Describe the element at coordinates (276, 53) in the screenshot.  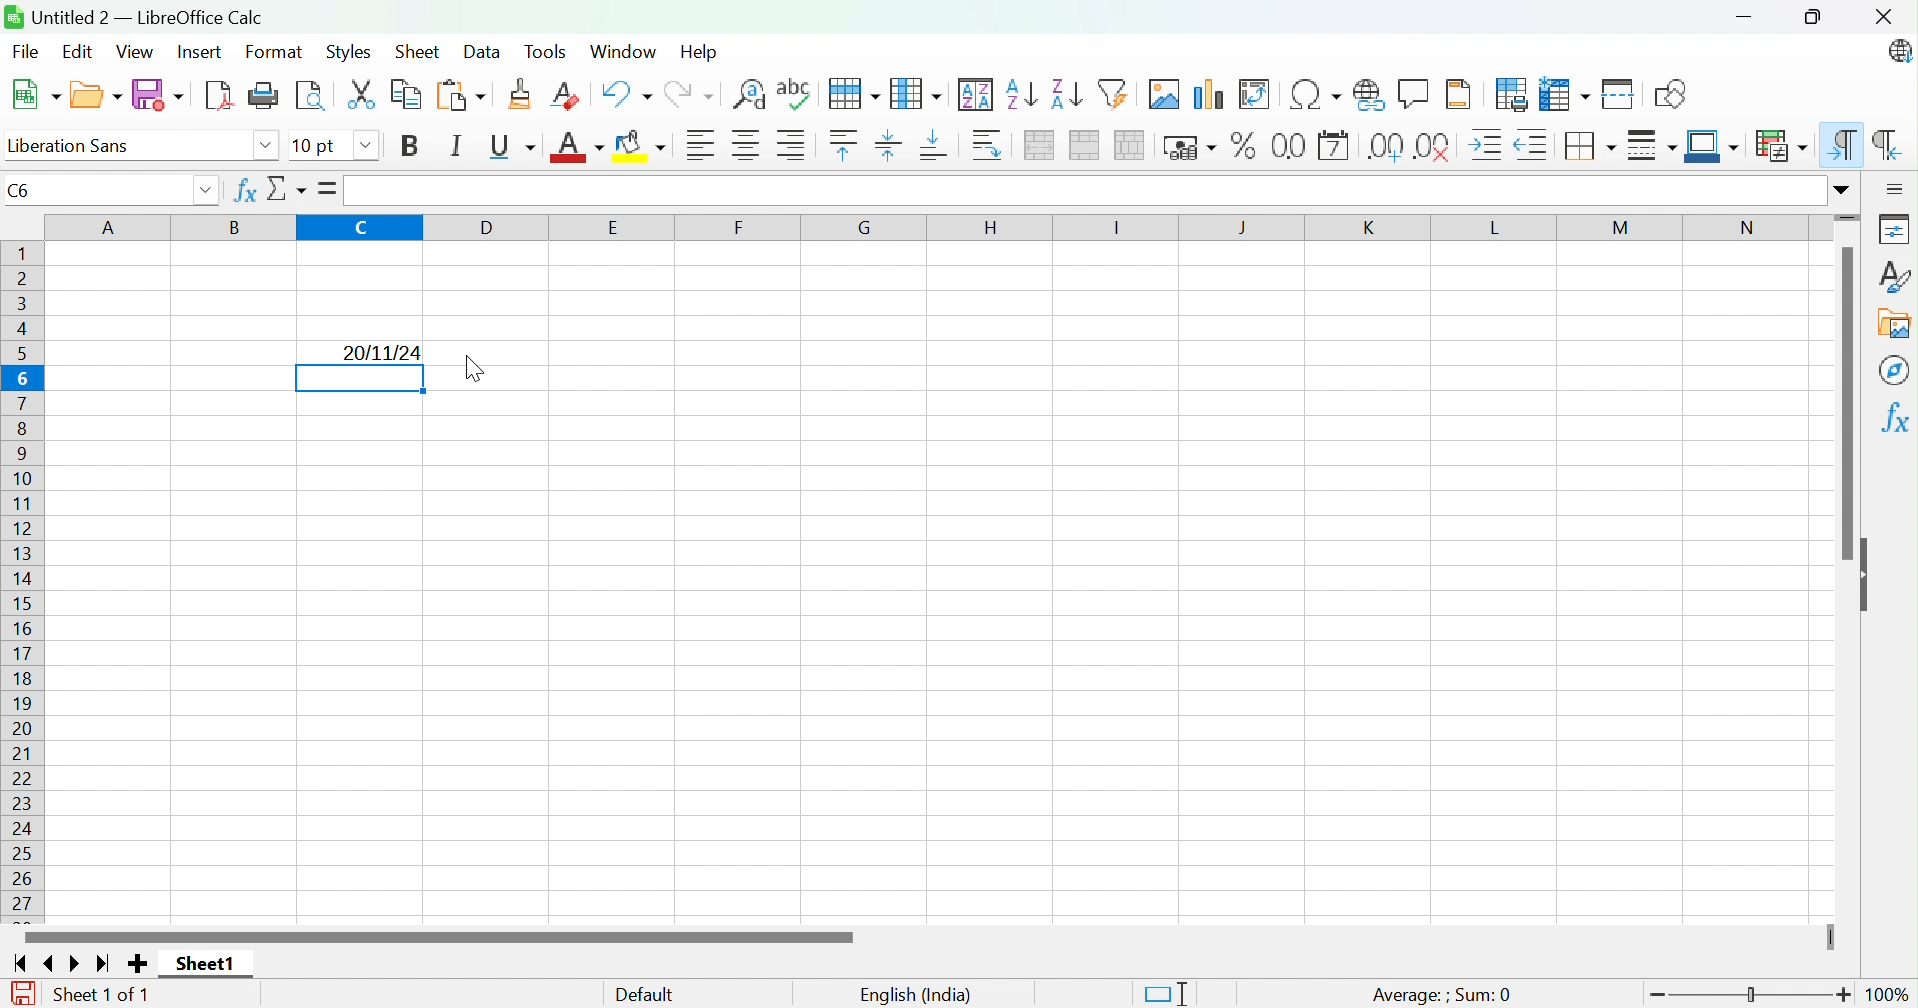
I see `Format` at that location.